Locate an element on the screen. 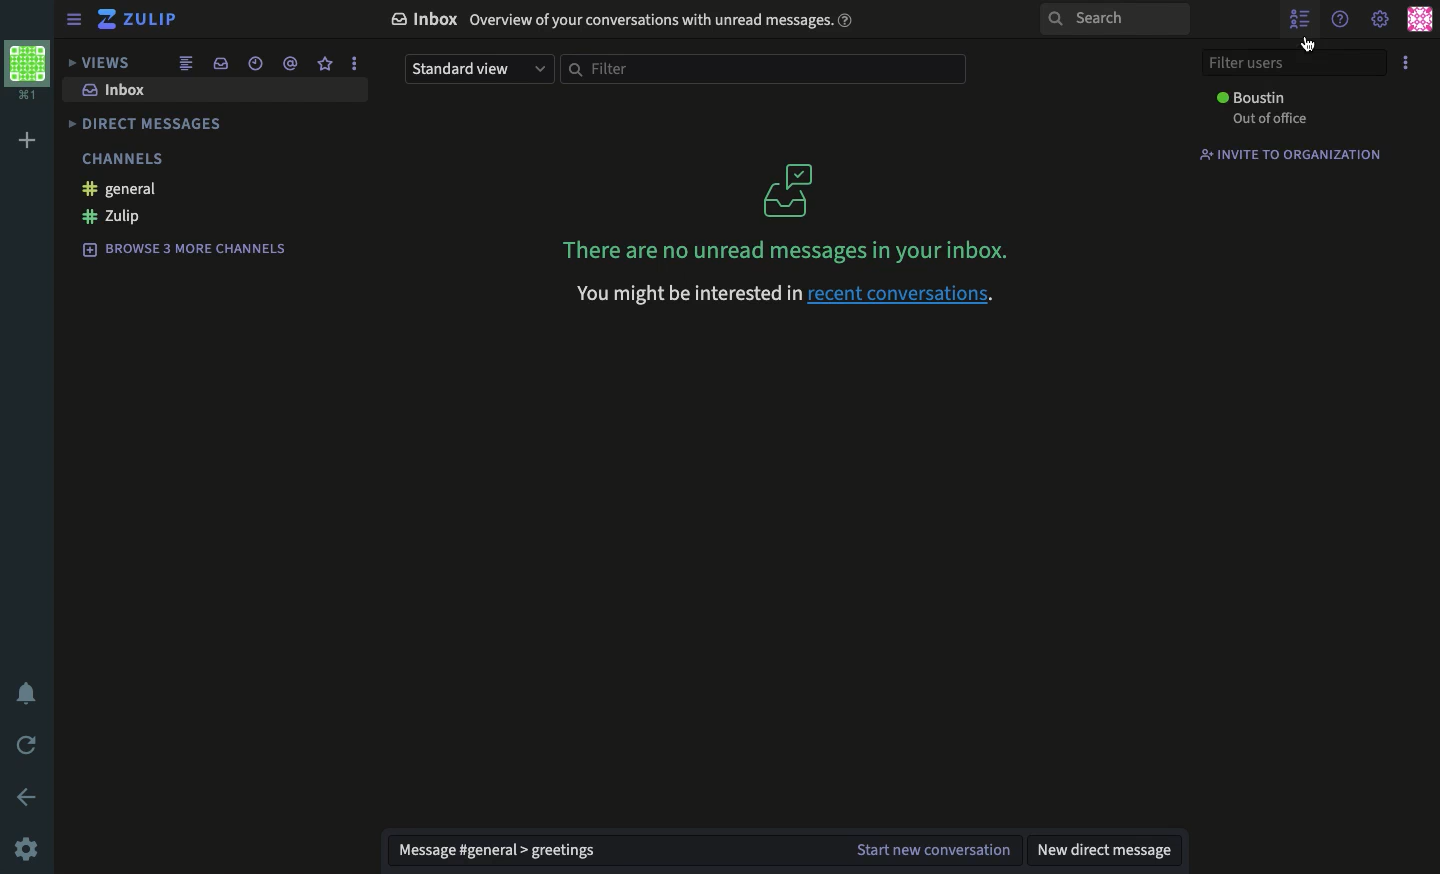 Image resolution: width=1440 pixels, height=874 pixels. filter is located at coordinates (765, 69).